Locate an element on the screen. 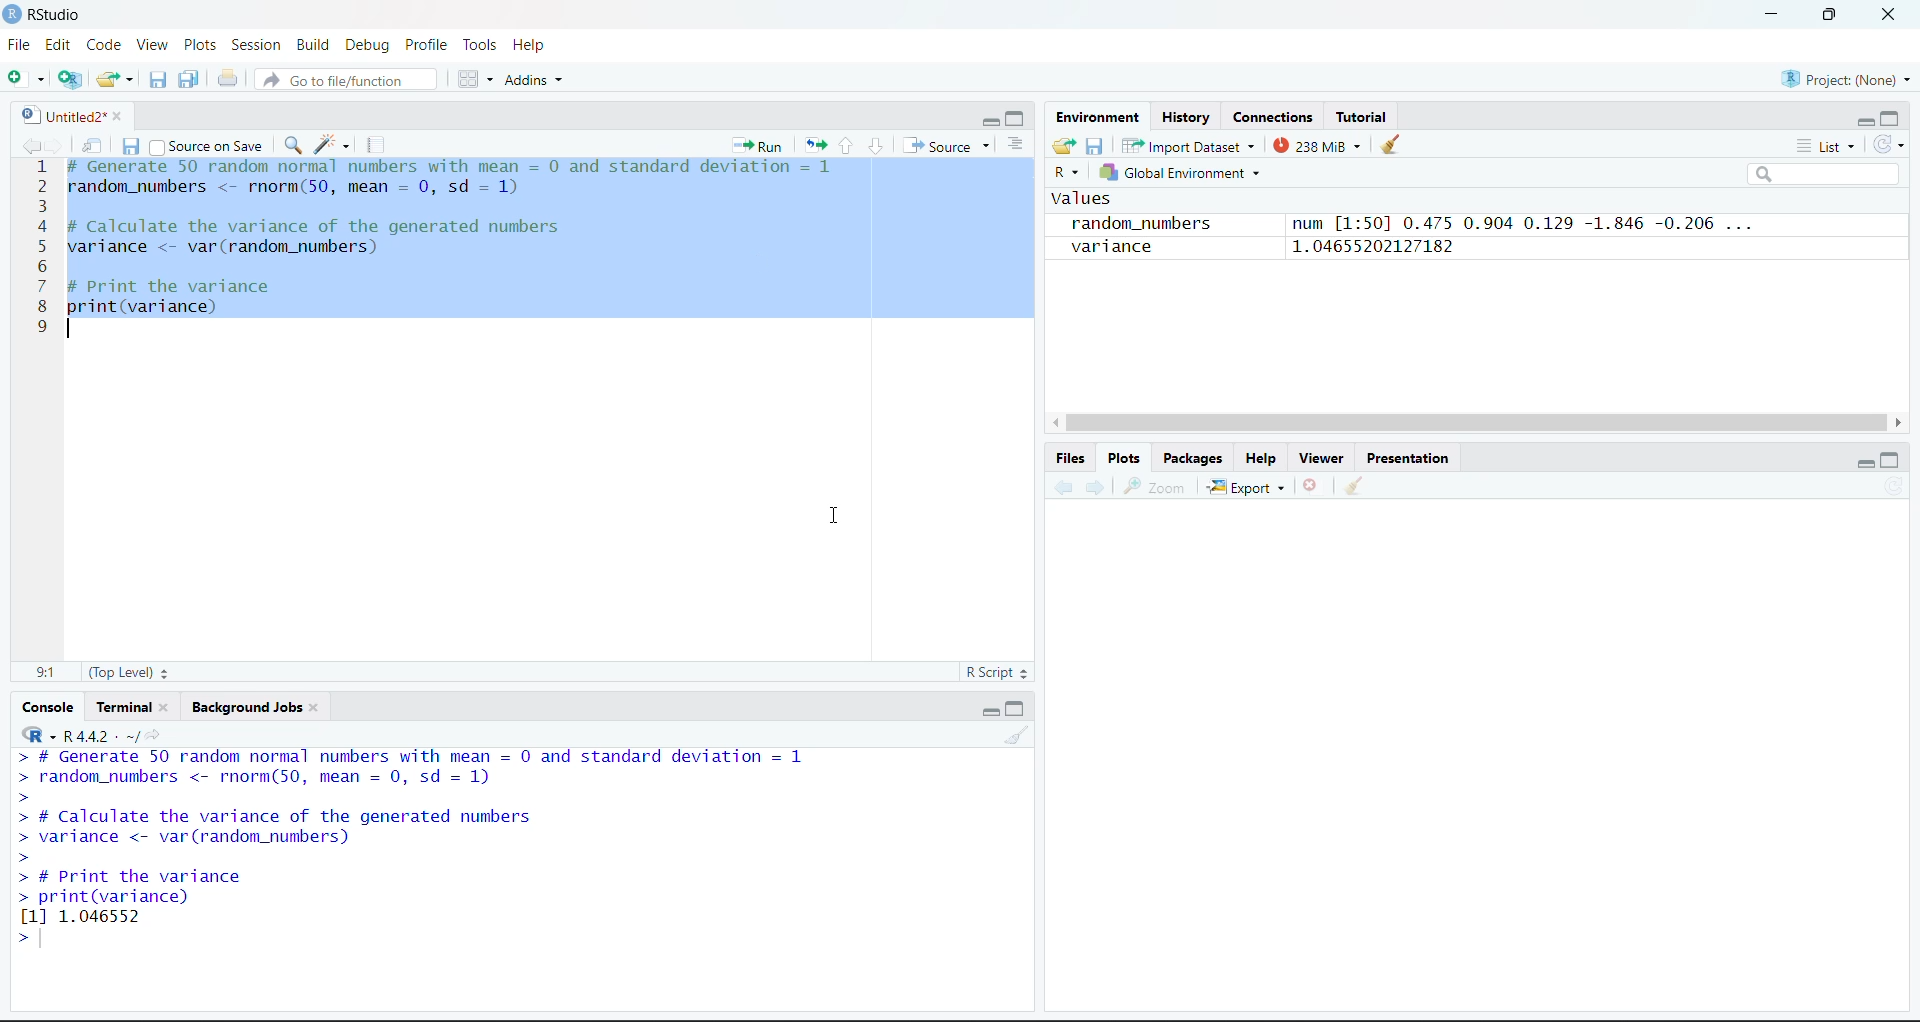 This screenshot has height=1022, width=1920. Plots is located at coordinates (1124, 458).